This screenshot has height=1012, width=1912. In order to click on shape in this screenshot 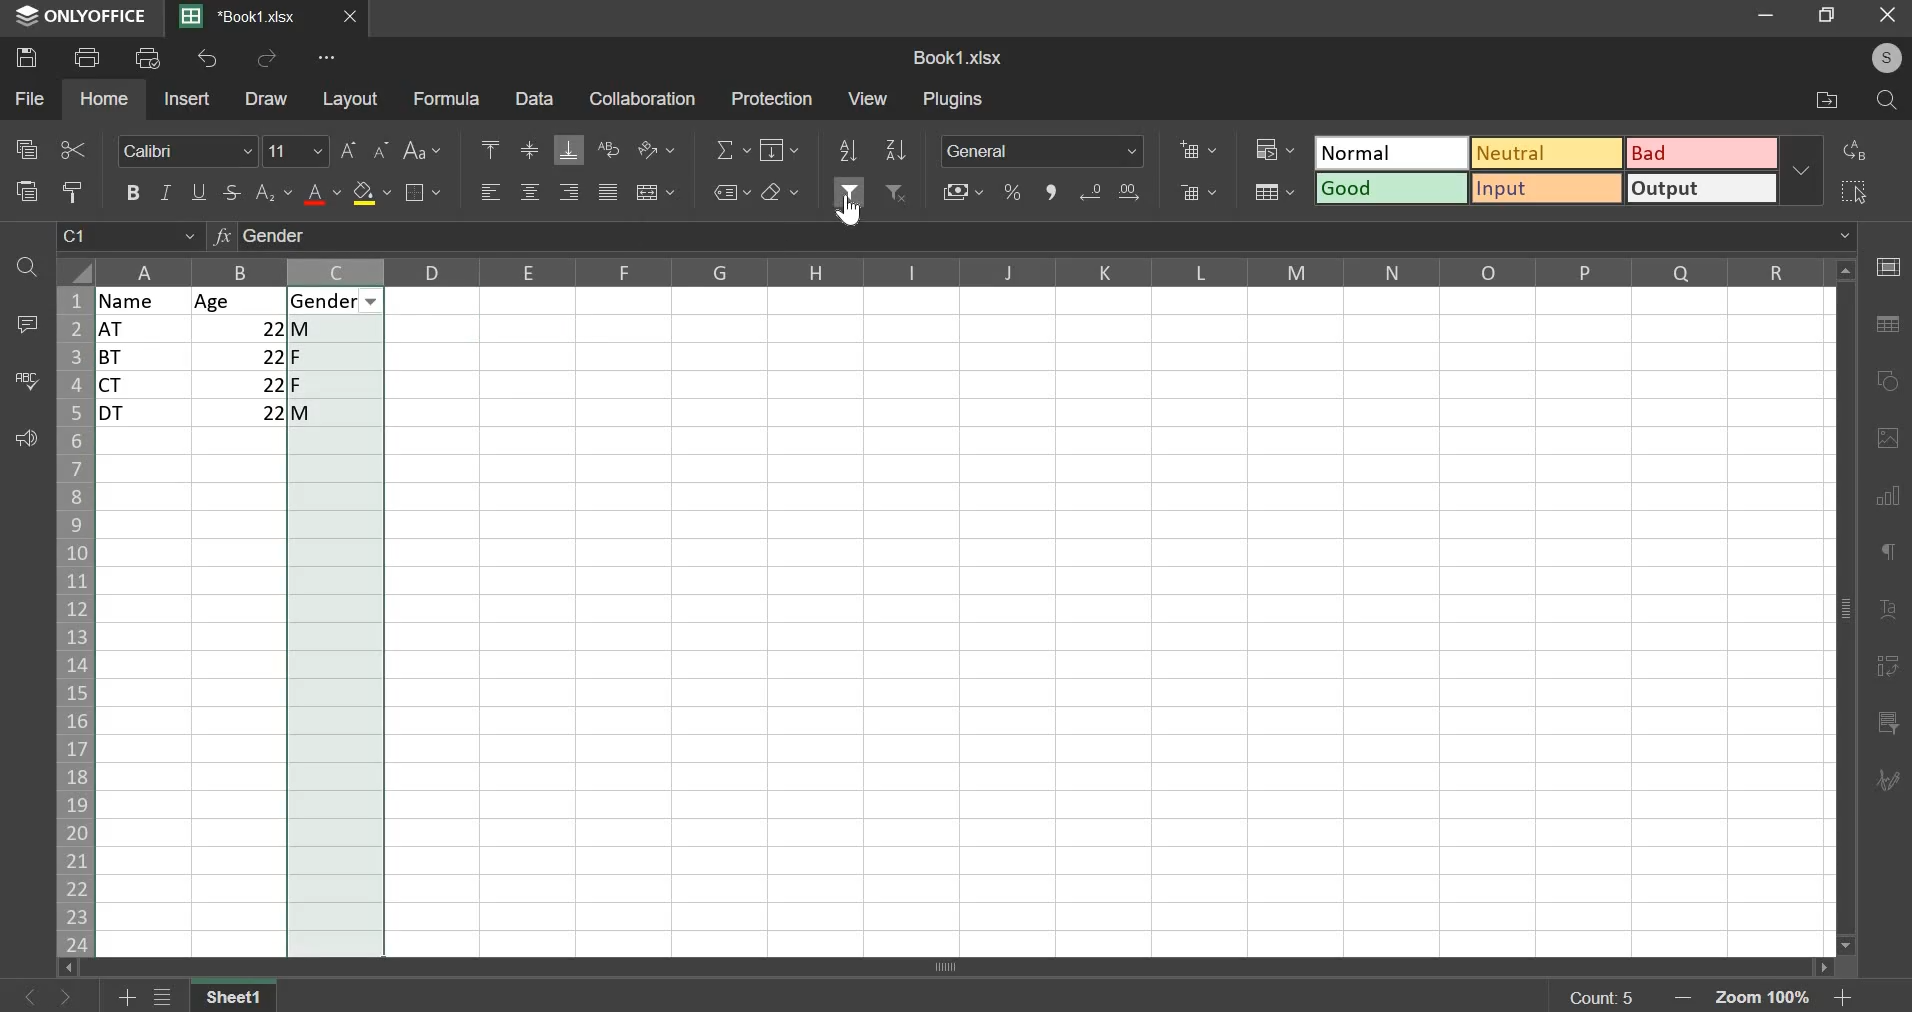, I will do `click(1884, 379)`.